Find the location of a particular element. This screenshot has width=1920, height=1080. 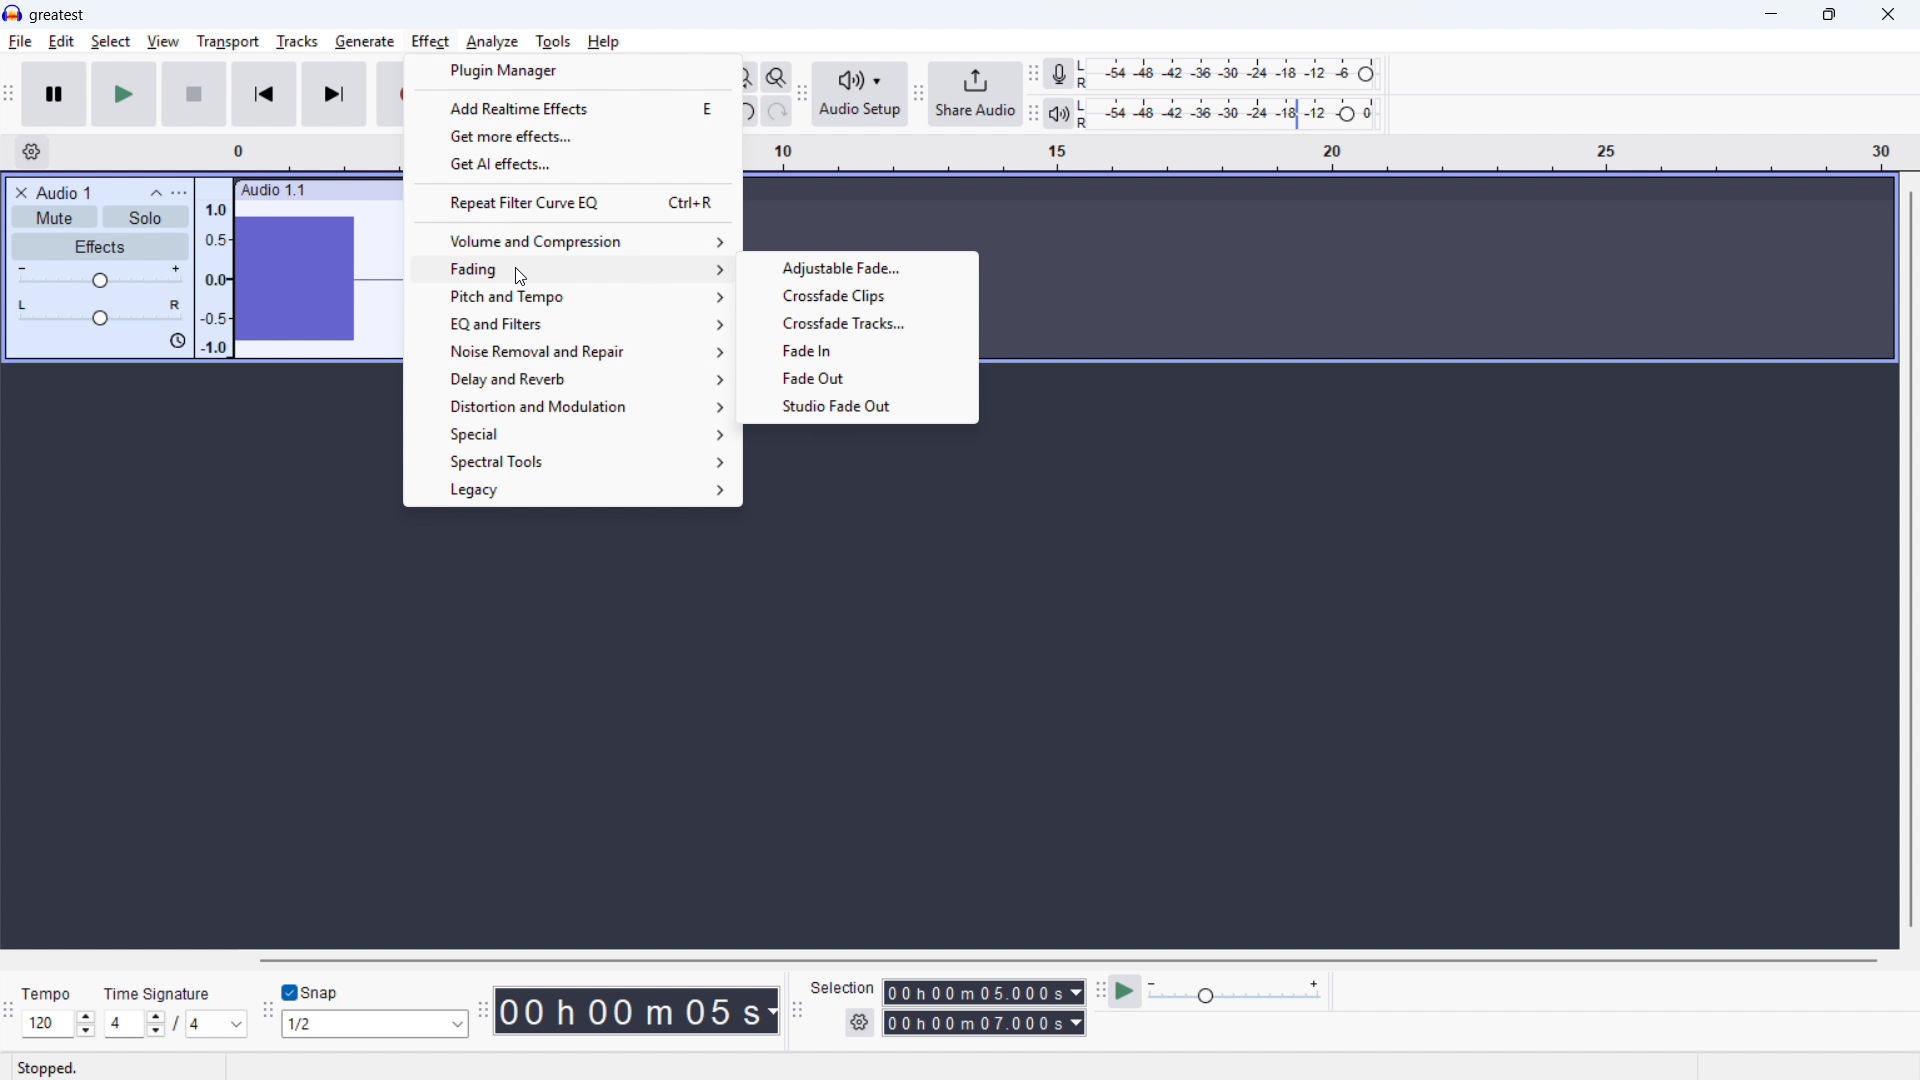

sync-lock is on is located at coordinates (177, 342).